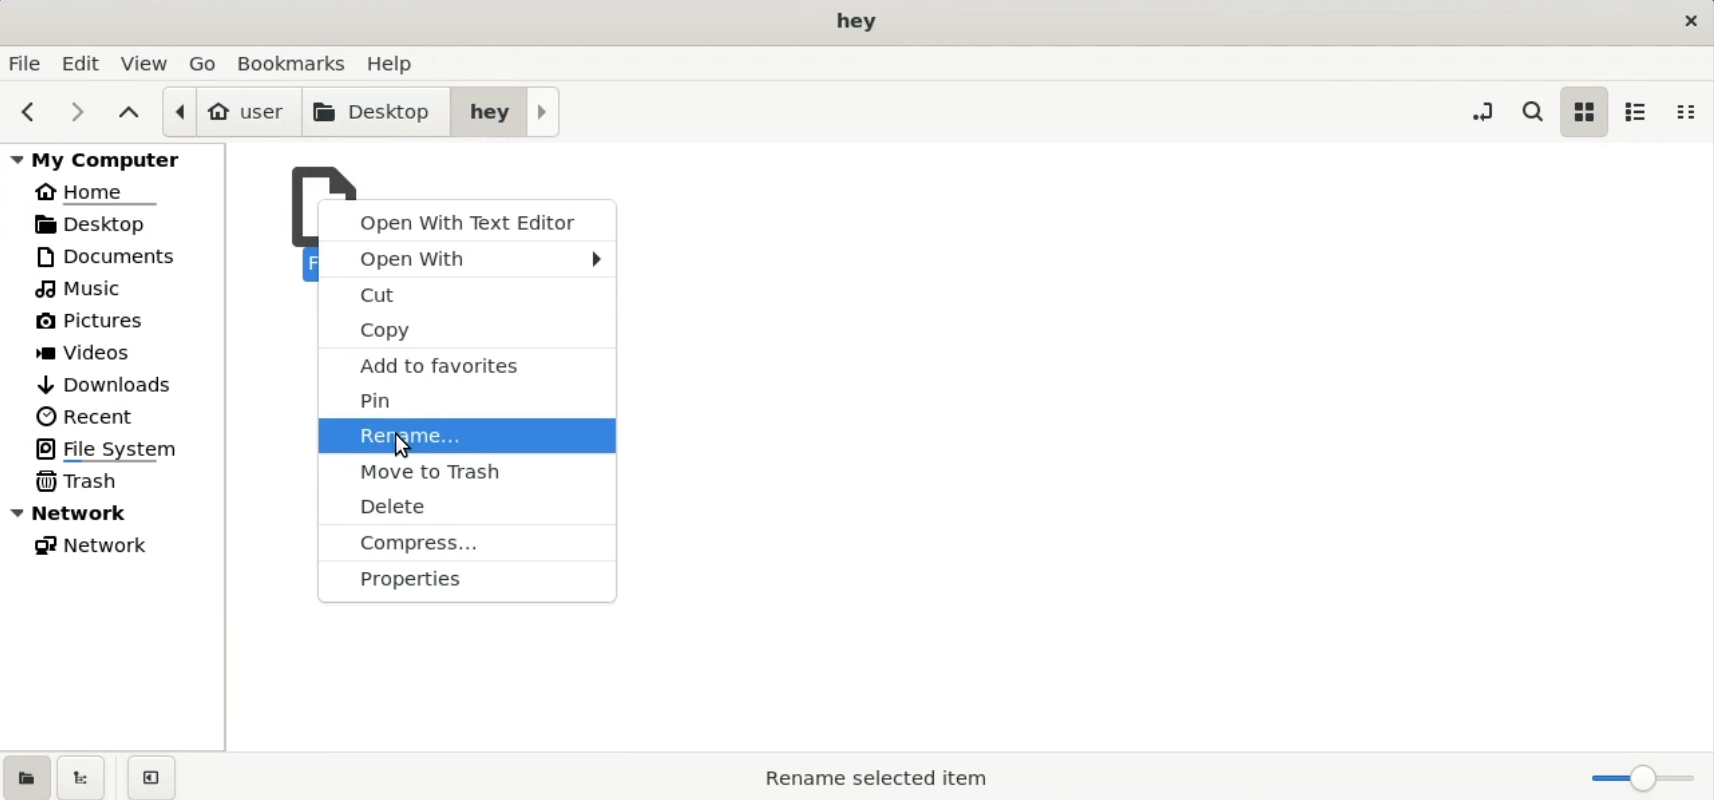 This screenshot has height=800, width=1714. What do you see at coordinates (107, 382) in the screenshot?
I see `downloads` at bounding box center [107, 382].